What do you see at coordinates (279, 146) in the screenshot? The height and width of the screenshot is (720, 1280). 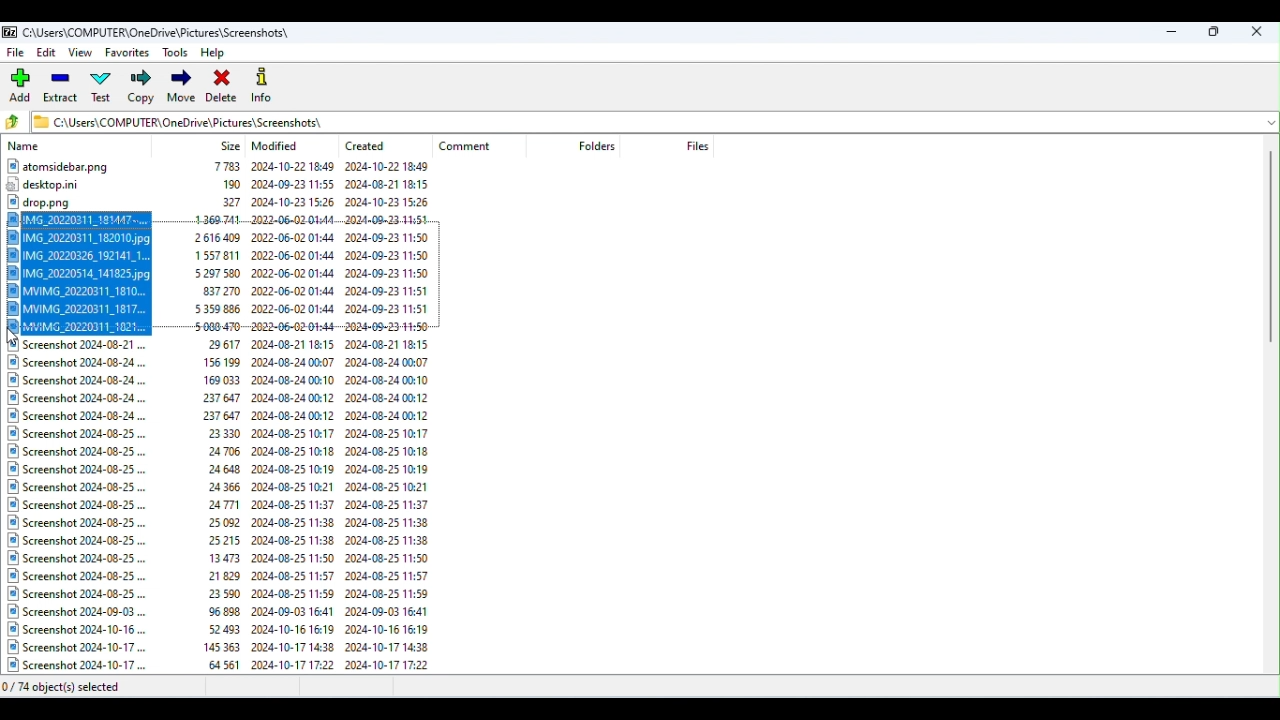 I see `Modified` at bounding box center [279, 146].